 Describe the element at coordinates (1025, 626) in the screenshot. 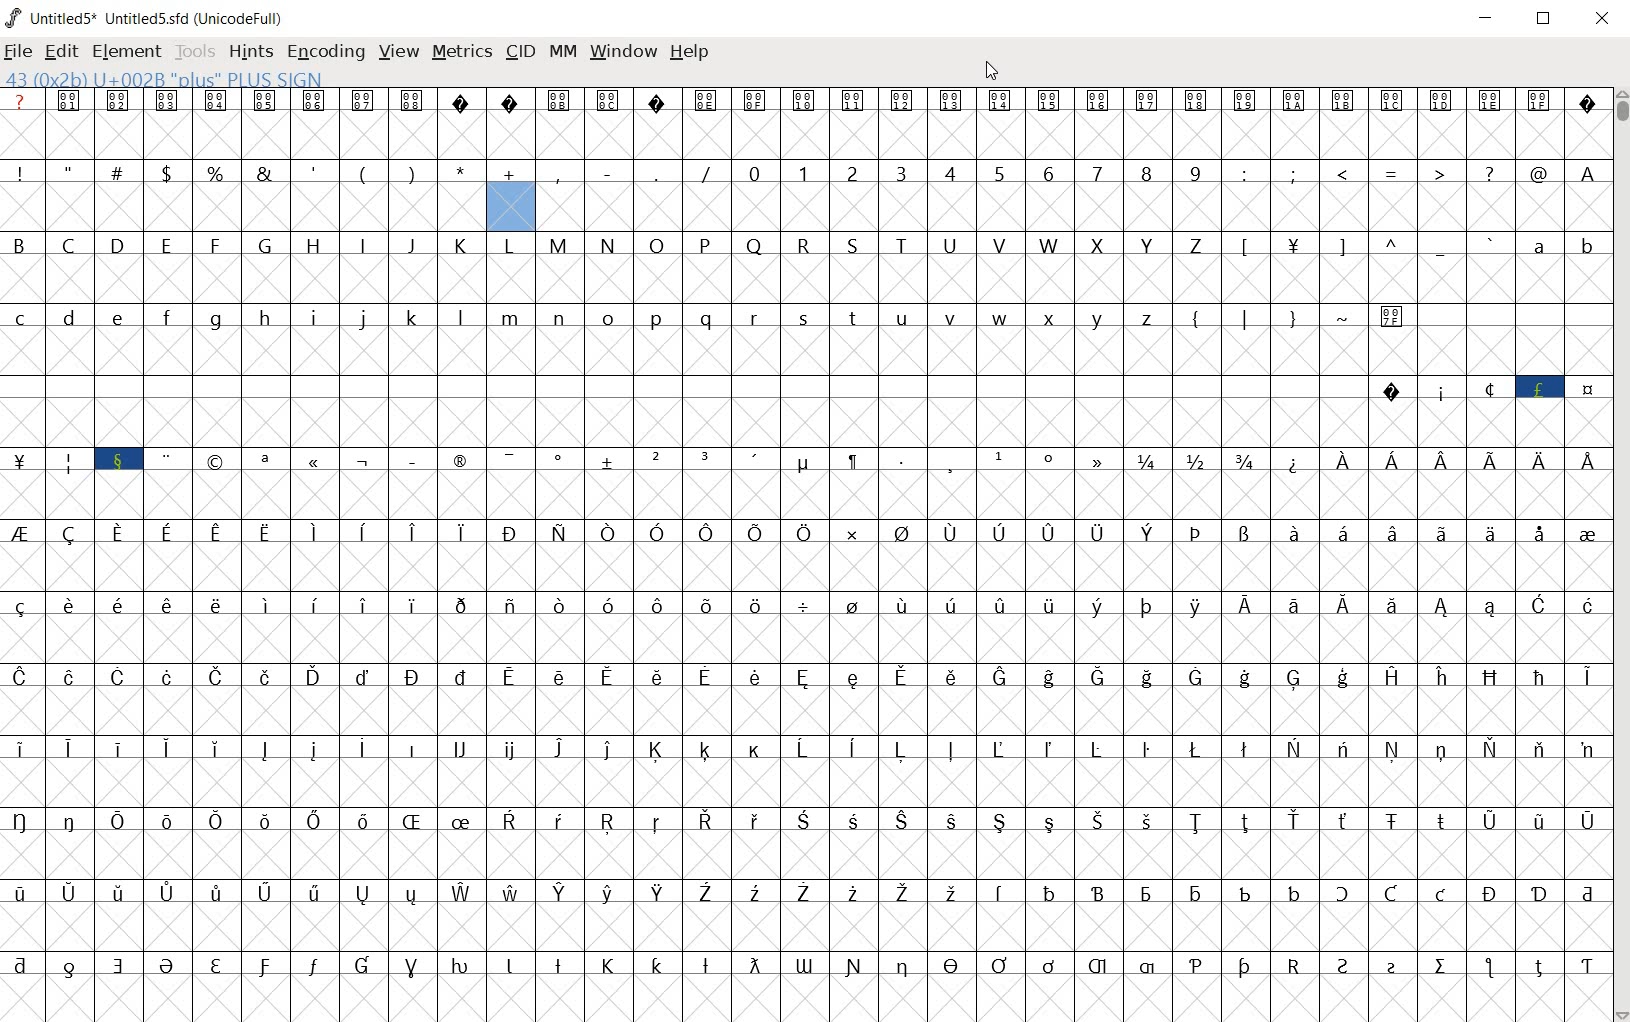

I see `accented characters` at that location.